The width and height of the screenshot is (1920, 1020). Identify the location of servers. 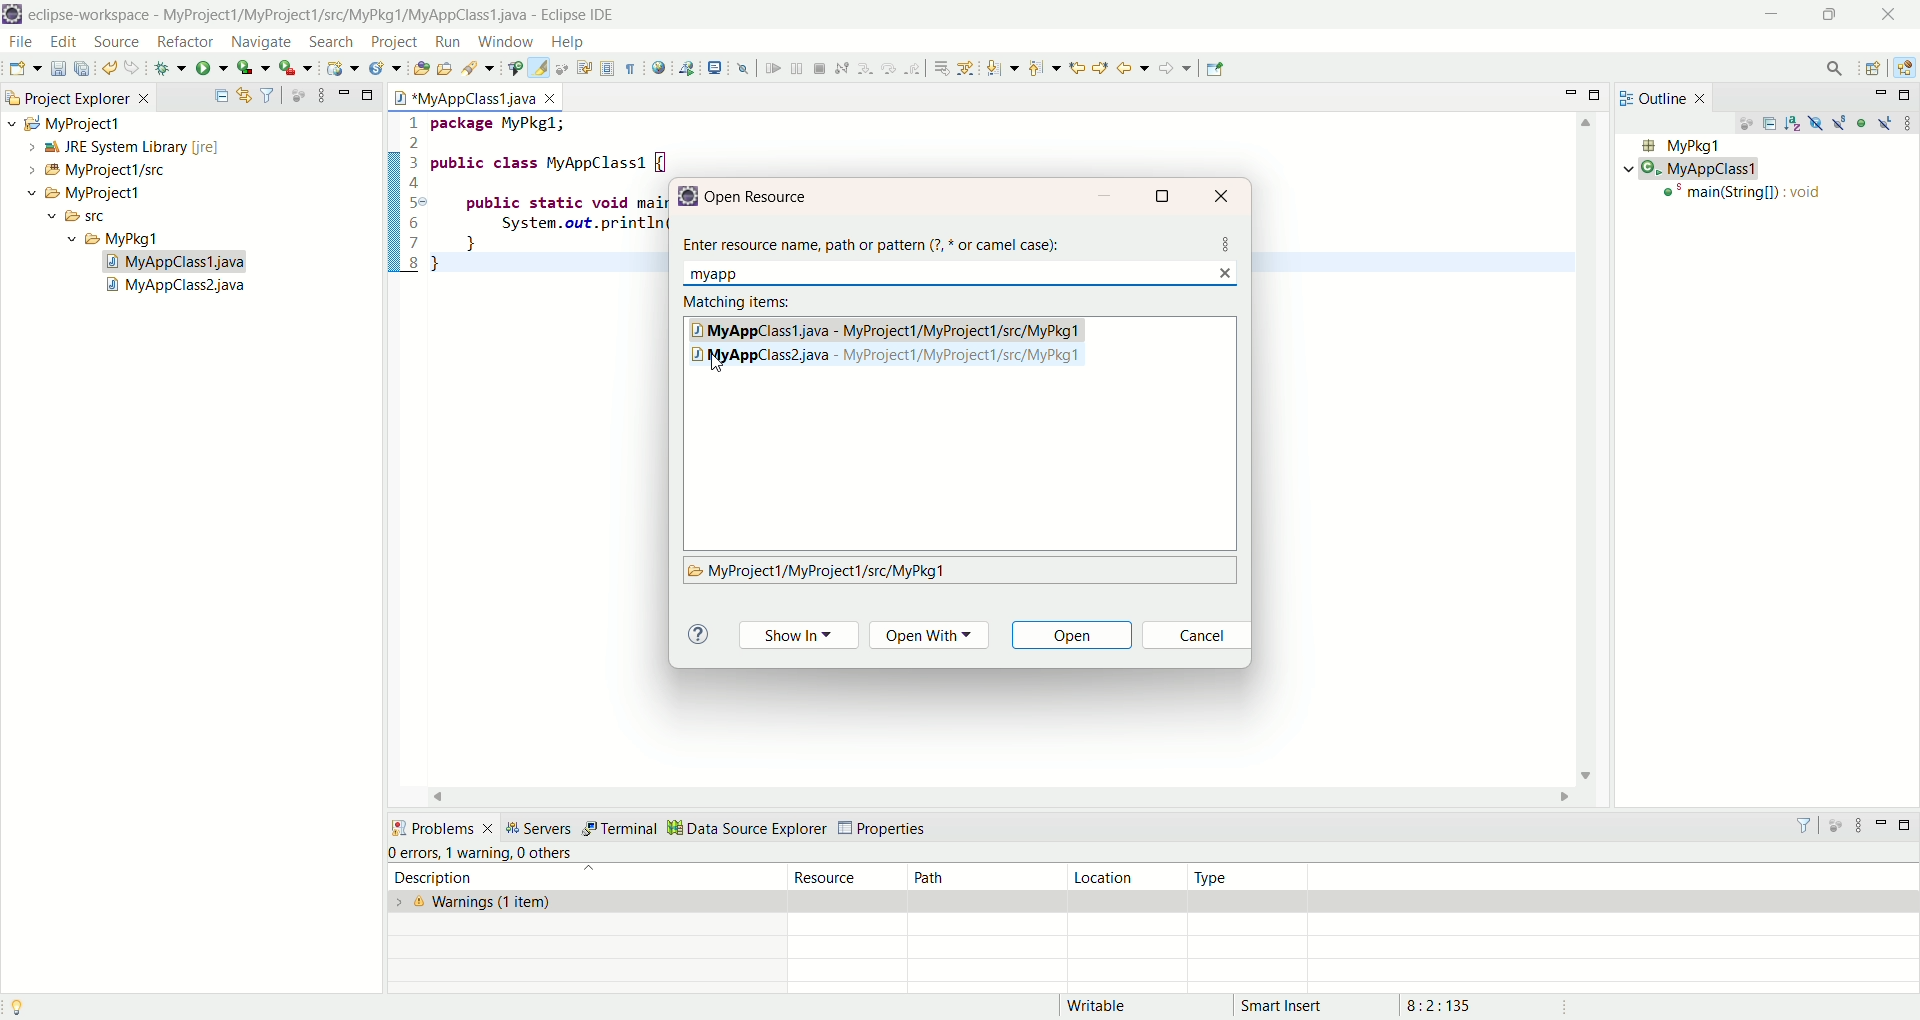
(539, 827).